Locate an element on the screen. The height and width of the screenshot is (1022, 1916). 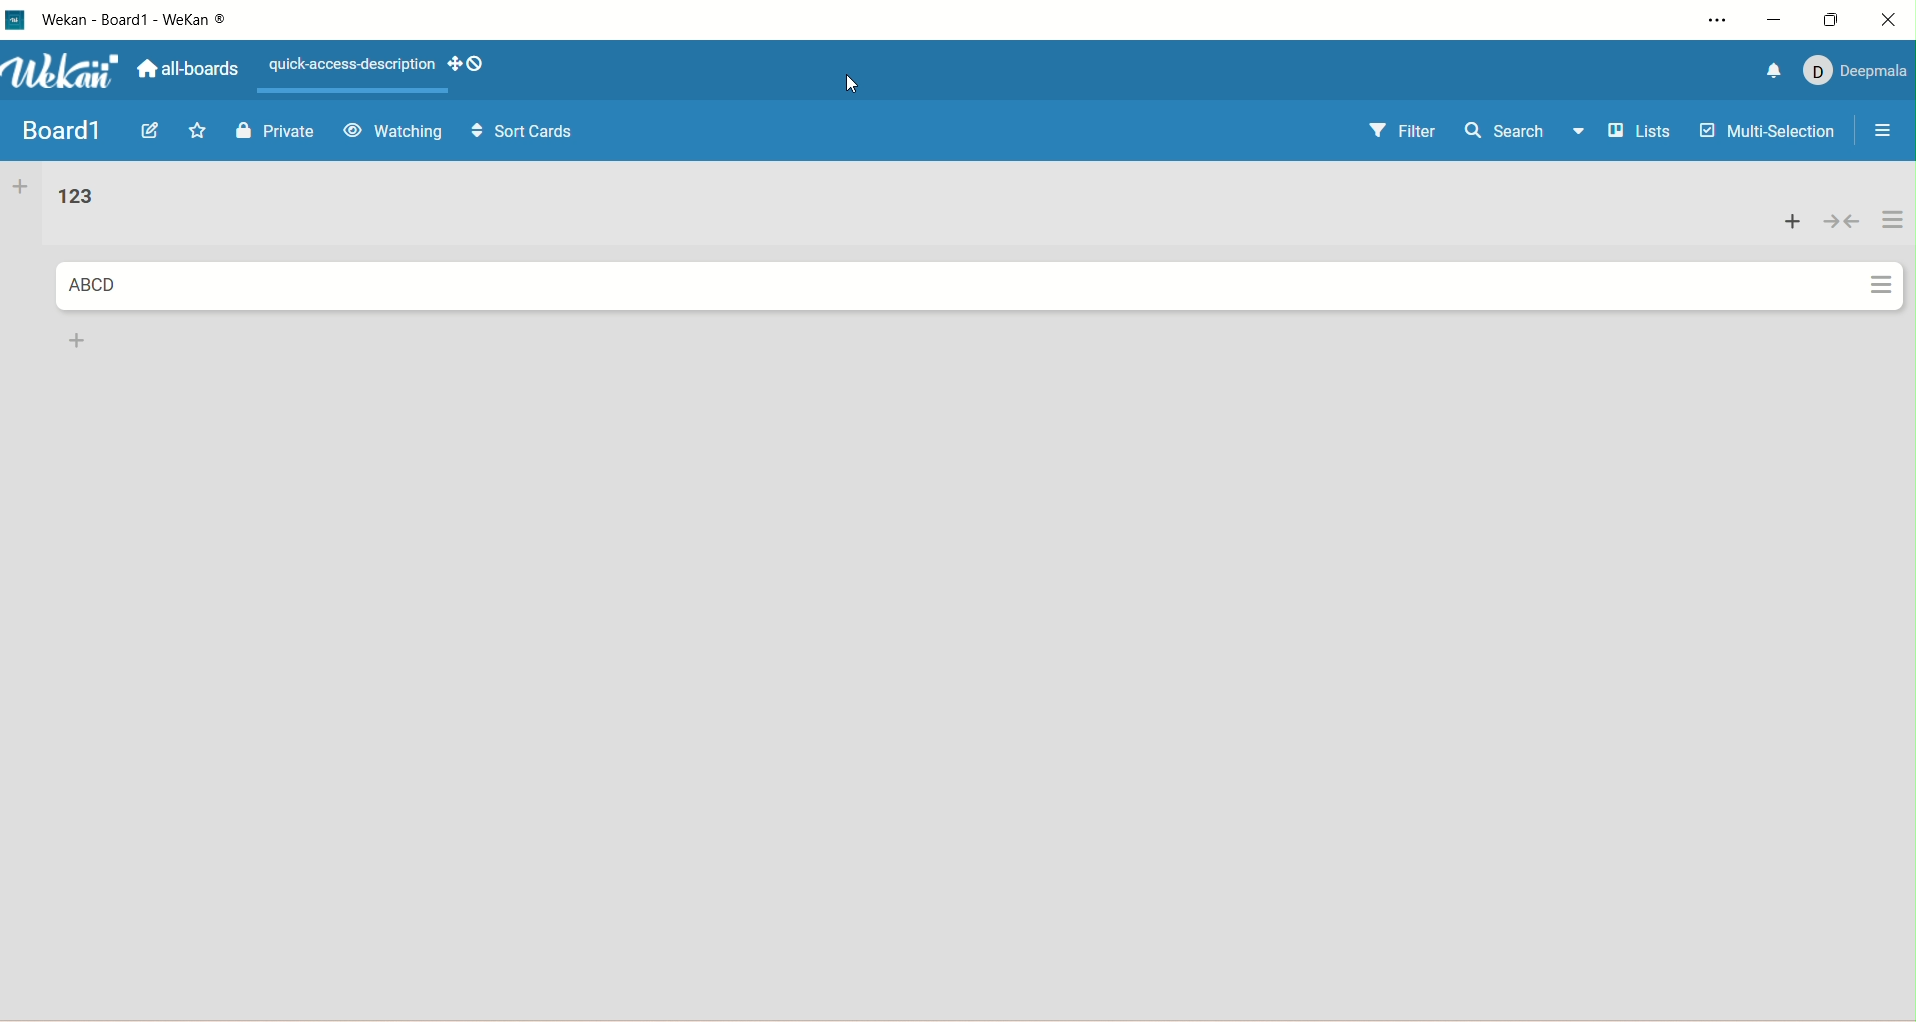
add card is located at coordinates (73, 340).